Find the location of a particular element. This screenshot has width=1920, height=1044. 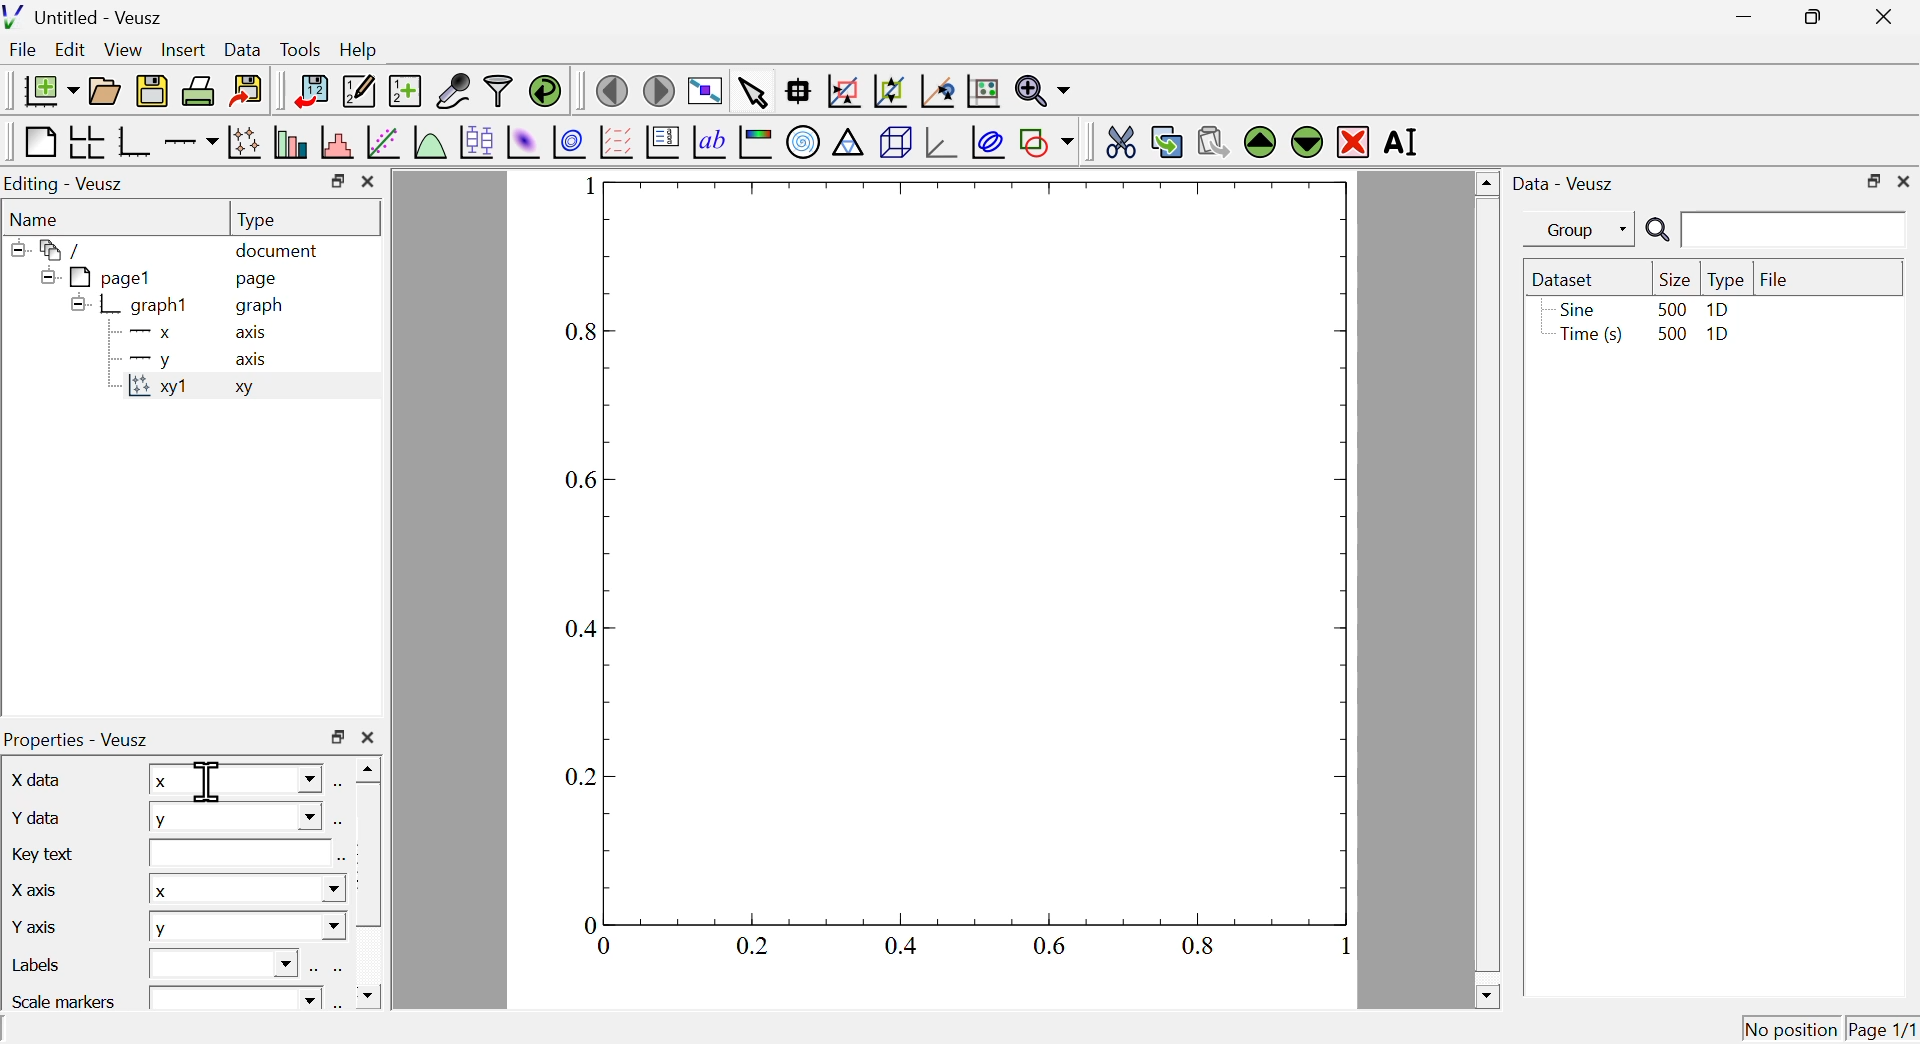

text label is located at coordinates (710, 145).